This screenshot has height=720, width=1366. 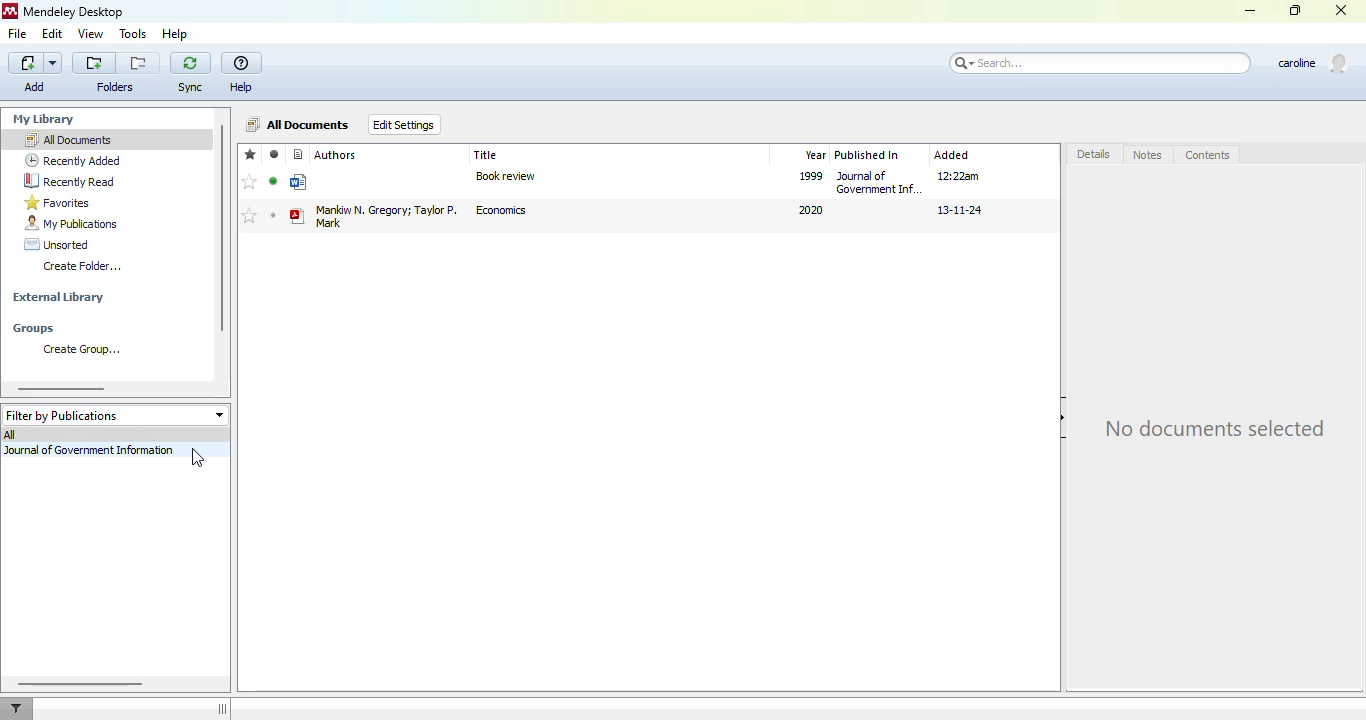 What do you see at coordinates (241, 74) in the screenshot?
I see `help` at bounding box center [241, 74].